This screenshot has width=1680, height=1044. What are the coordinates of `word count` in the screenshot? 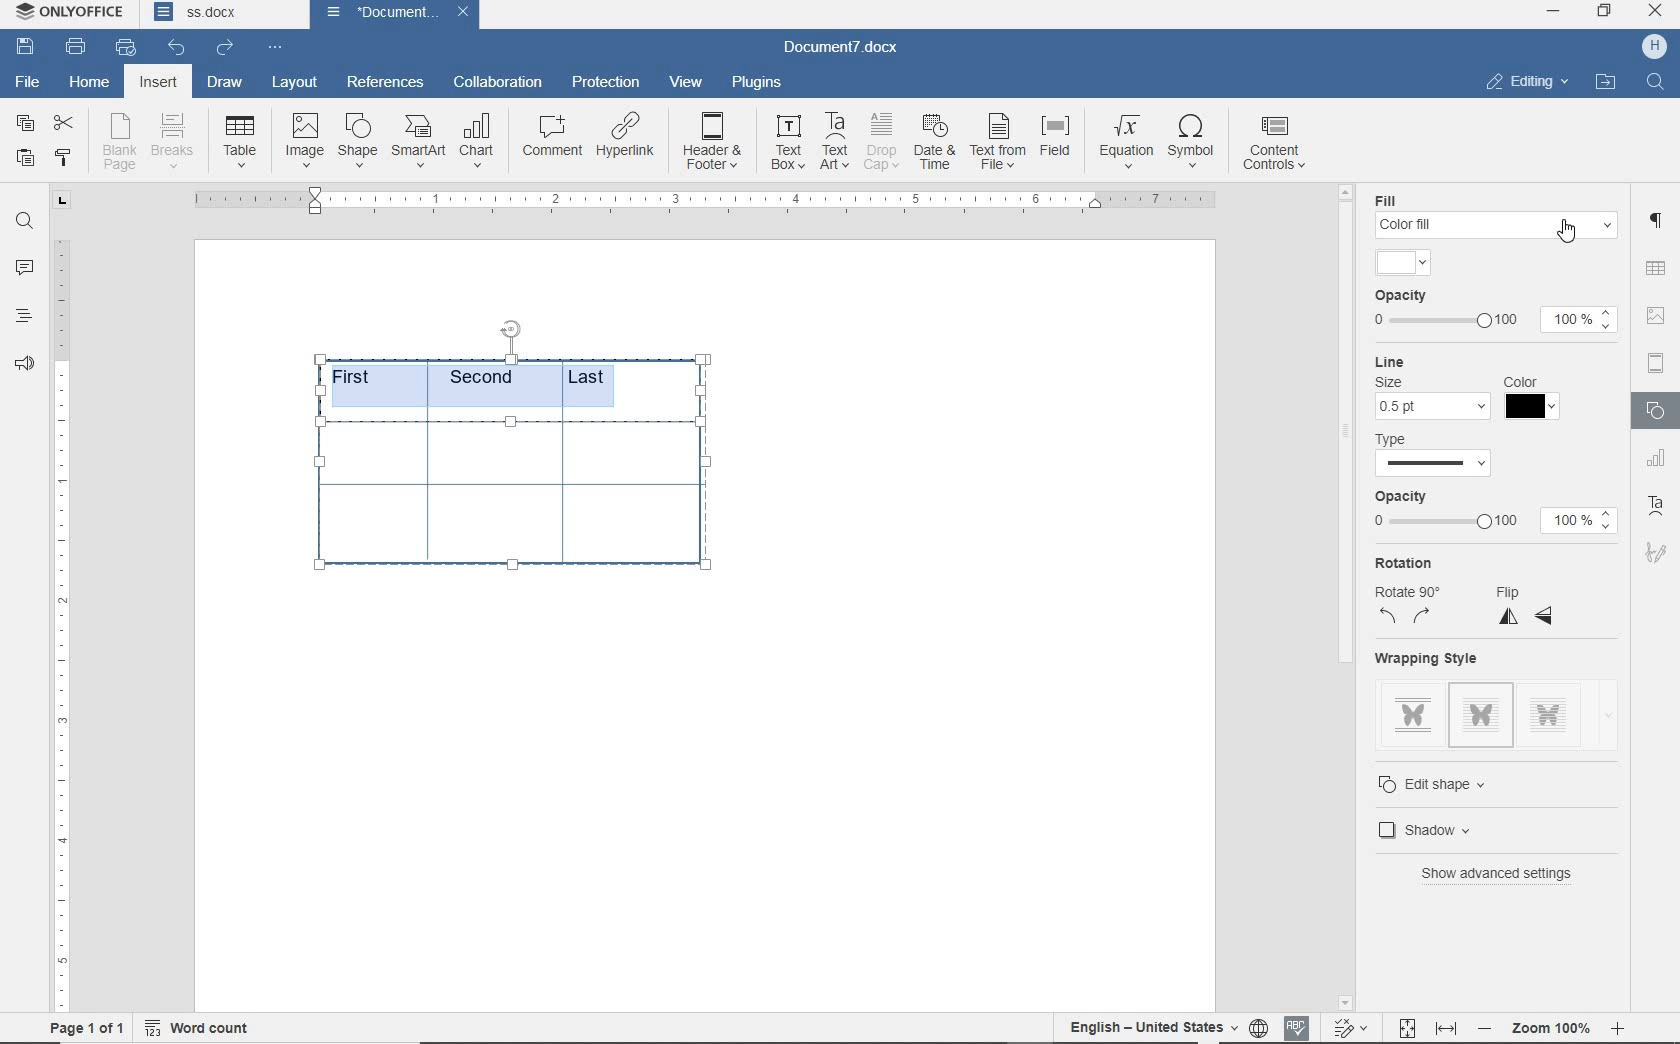 It's located at (200, 1024).